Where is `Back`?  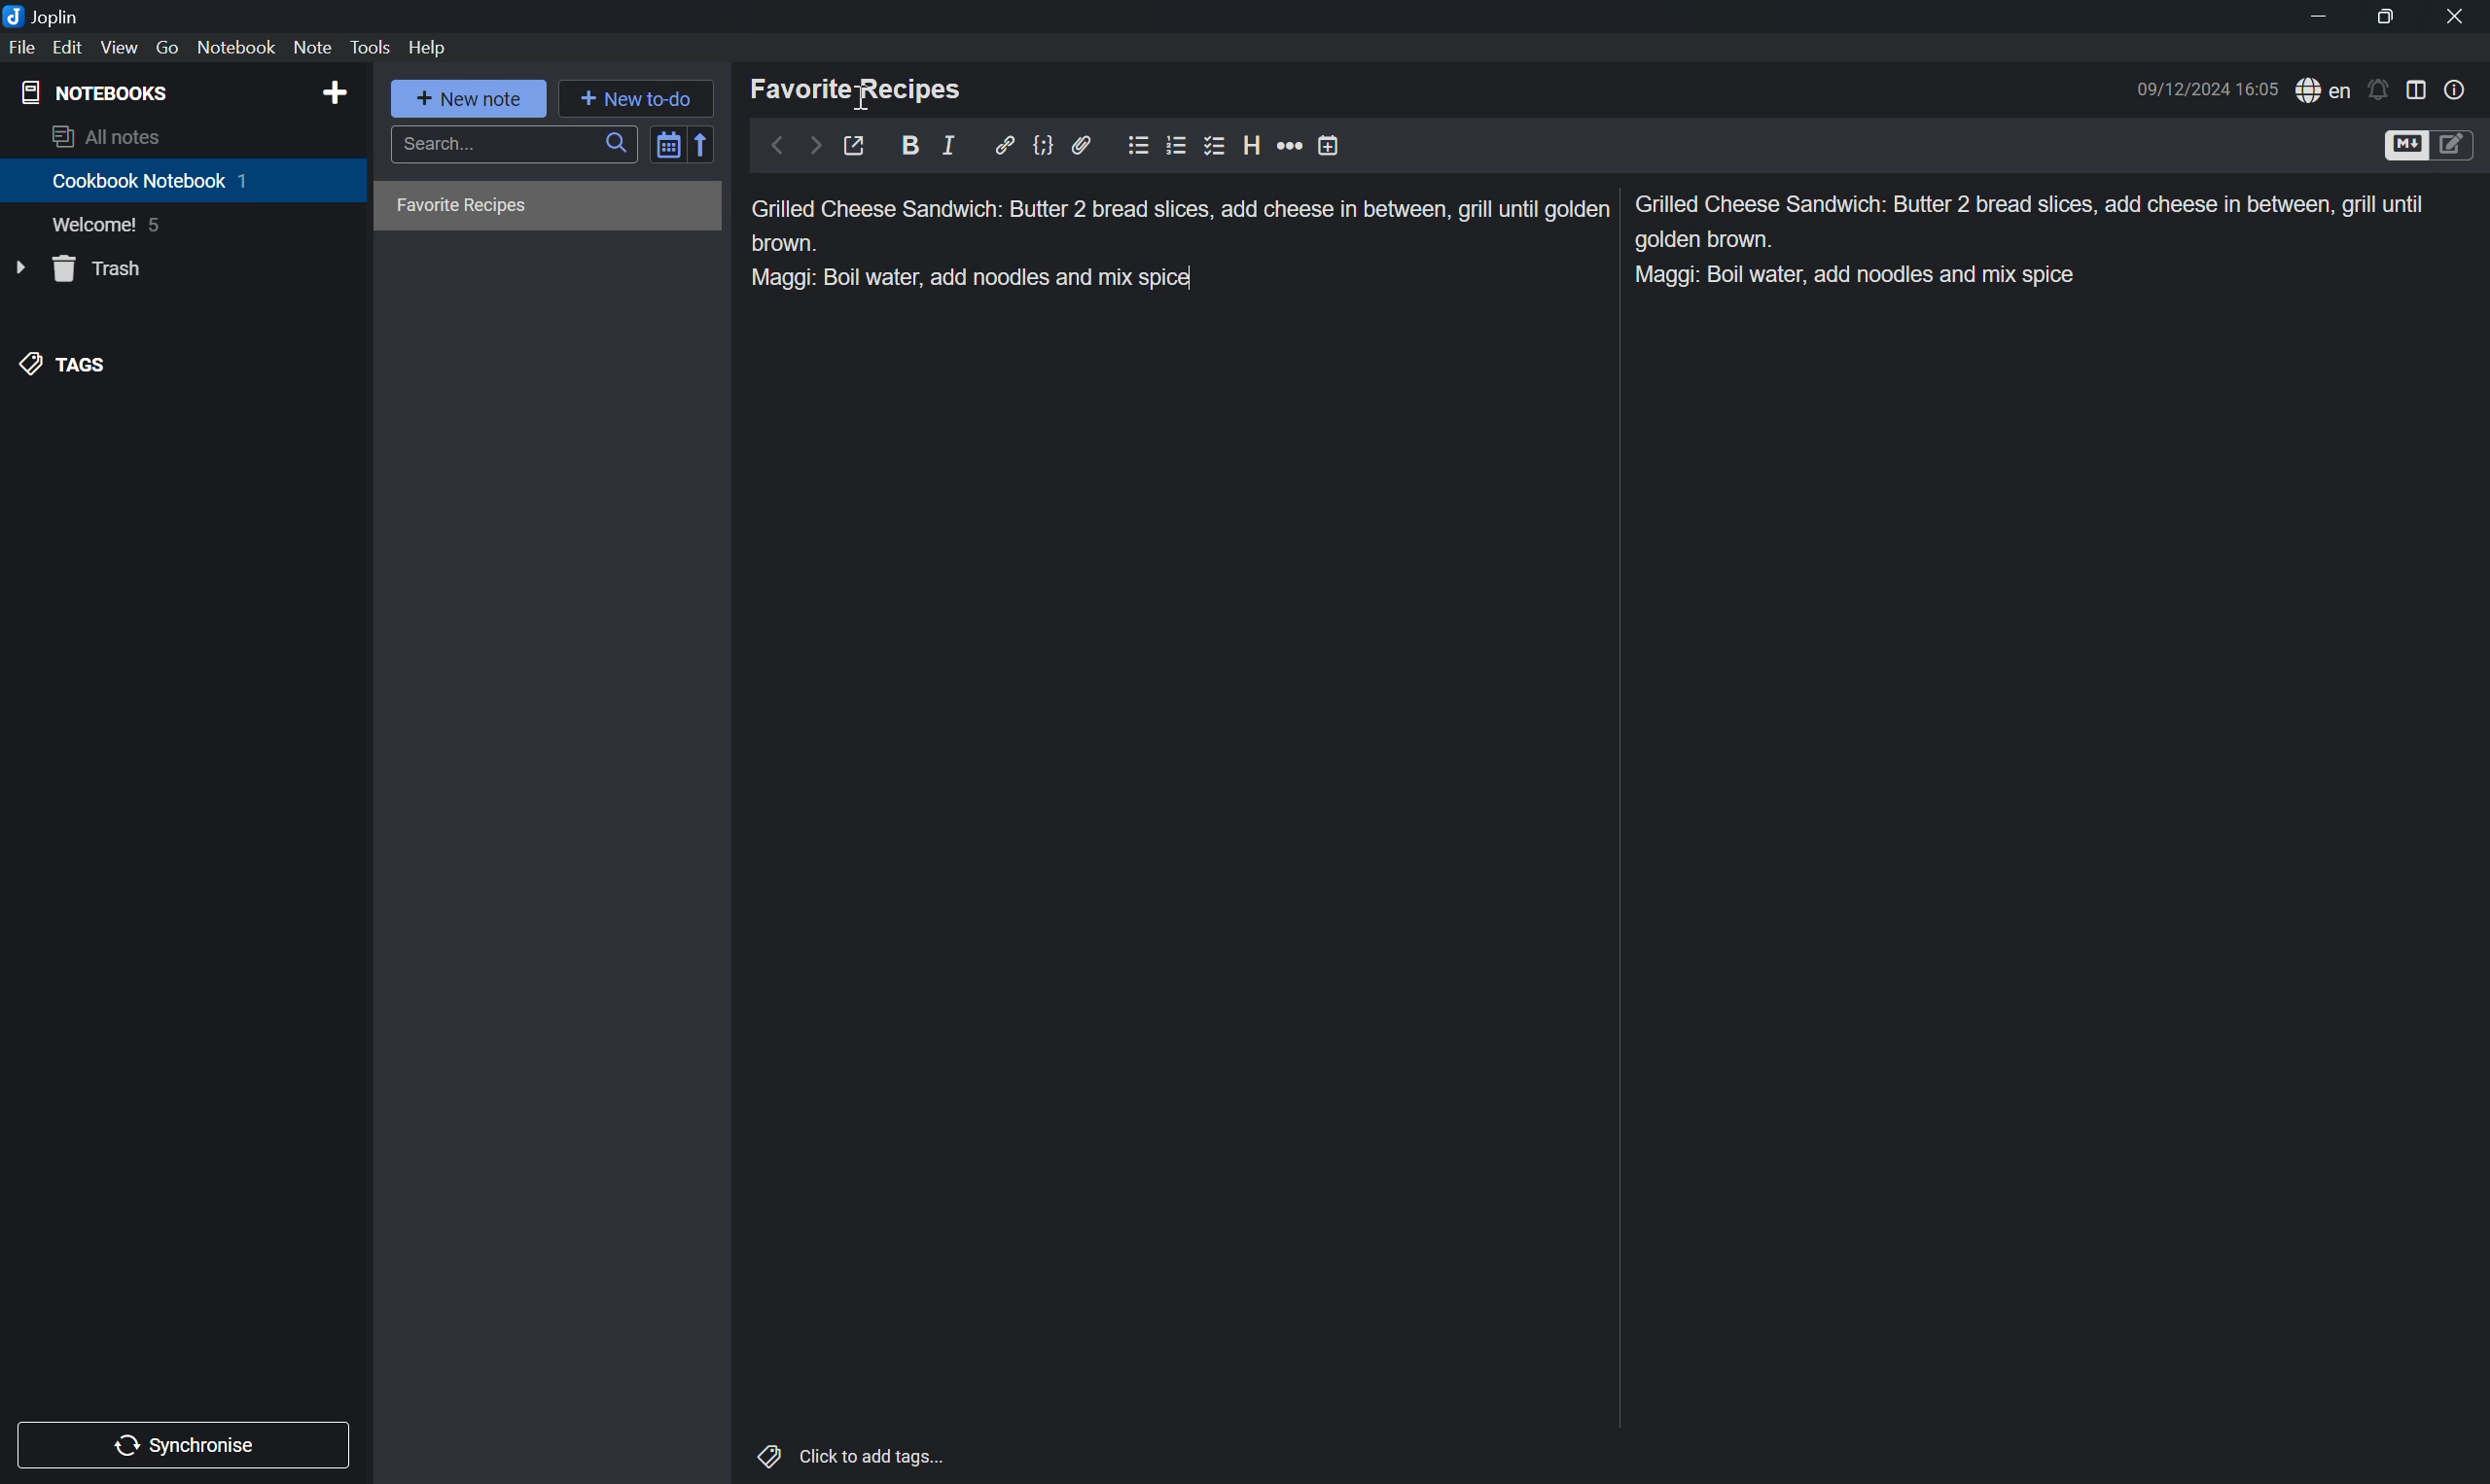
Back is located at coordinates (775, 146).